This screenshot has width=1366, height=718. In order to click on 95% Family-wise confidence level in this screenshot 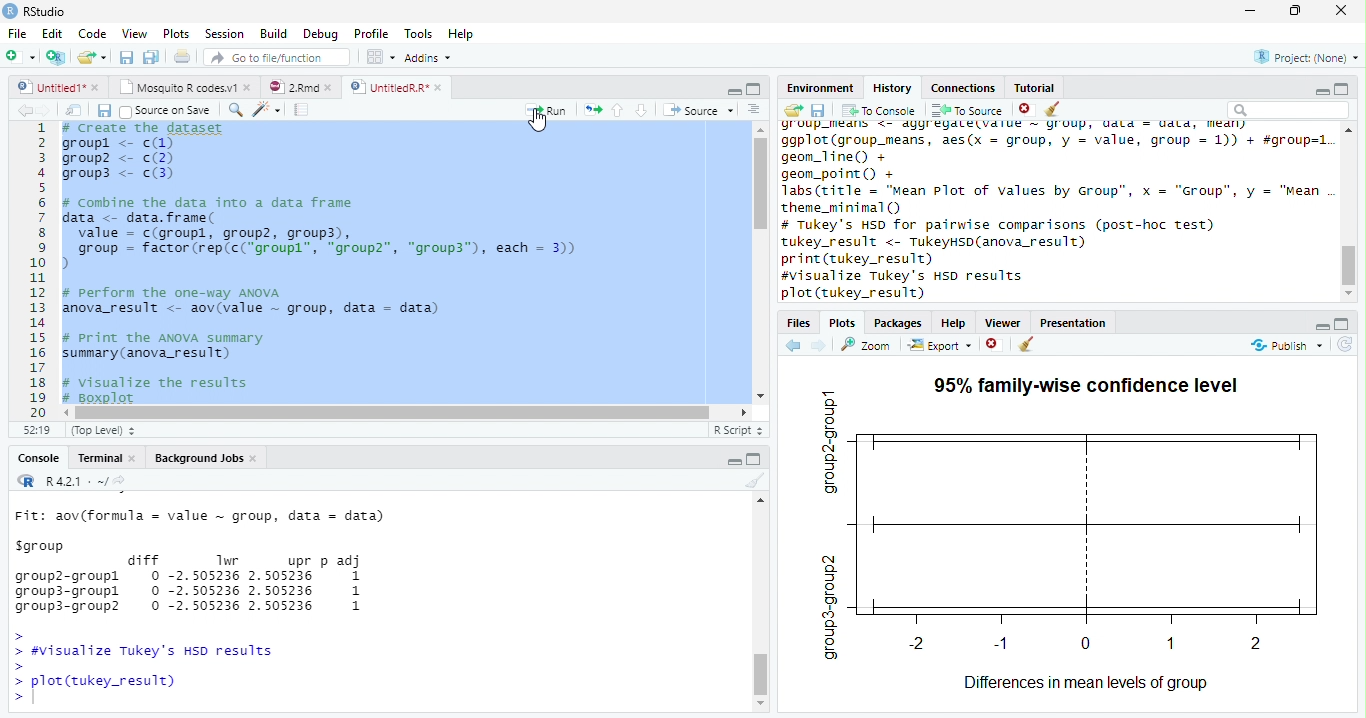, I will do `click(1090, 380)`.